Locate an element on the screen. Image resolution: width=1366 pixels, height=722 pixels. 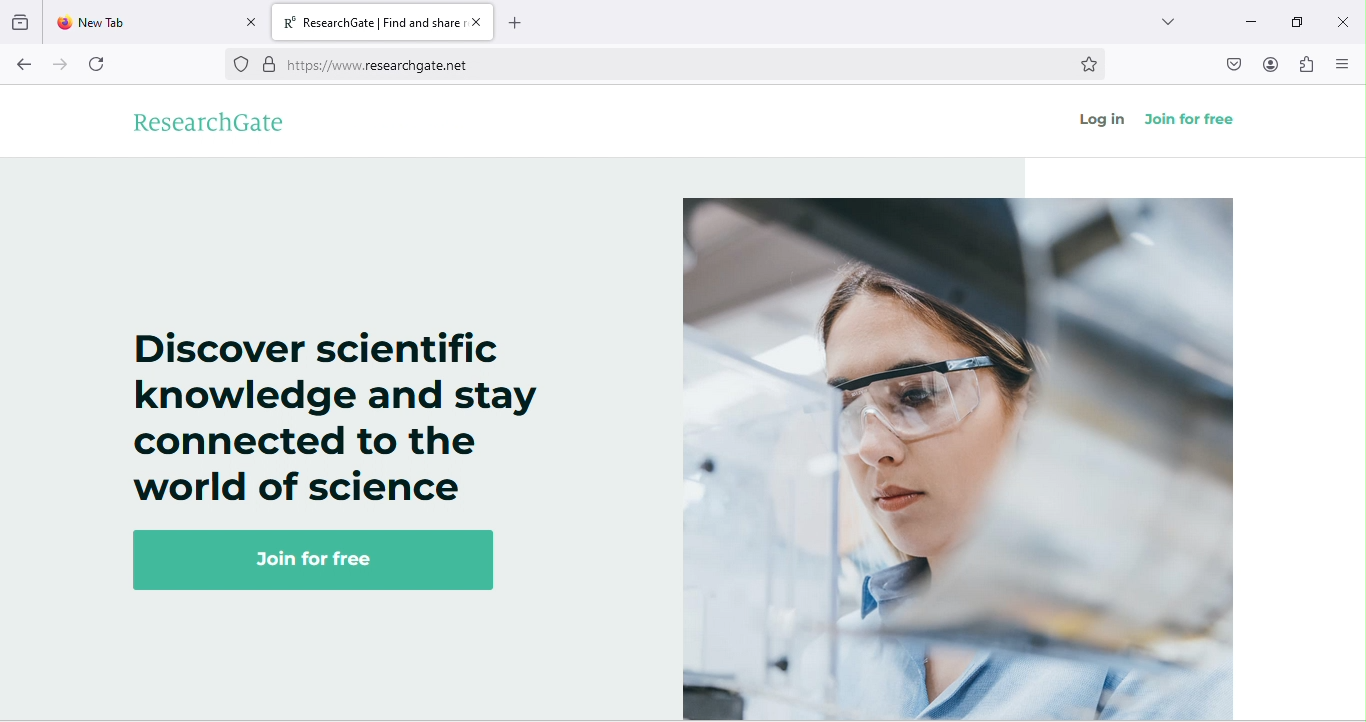
maximize is located at coordinates (1297, 23).